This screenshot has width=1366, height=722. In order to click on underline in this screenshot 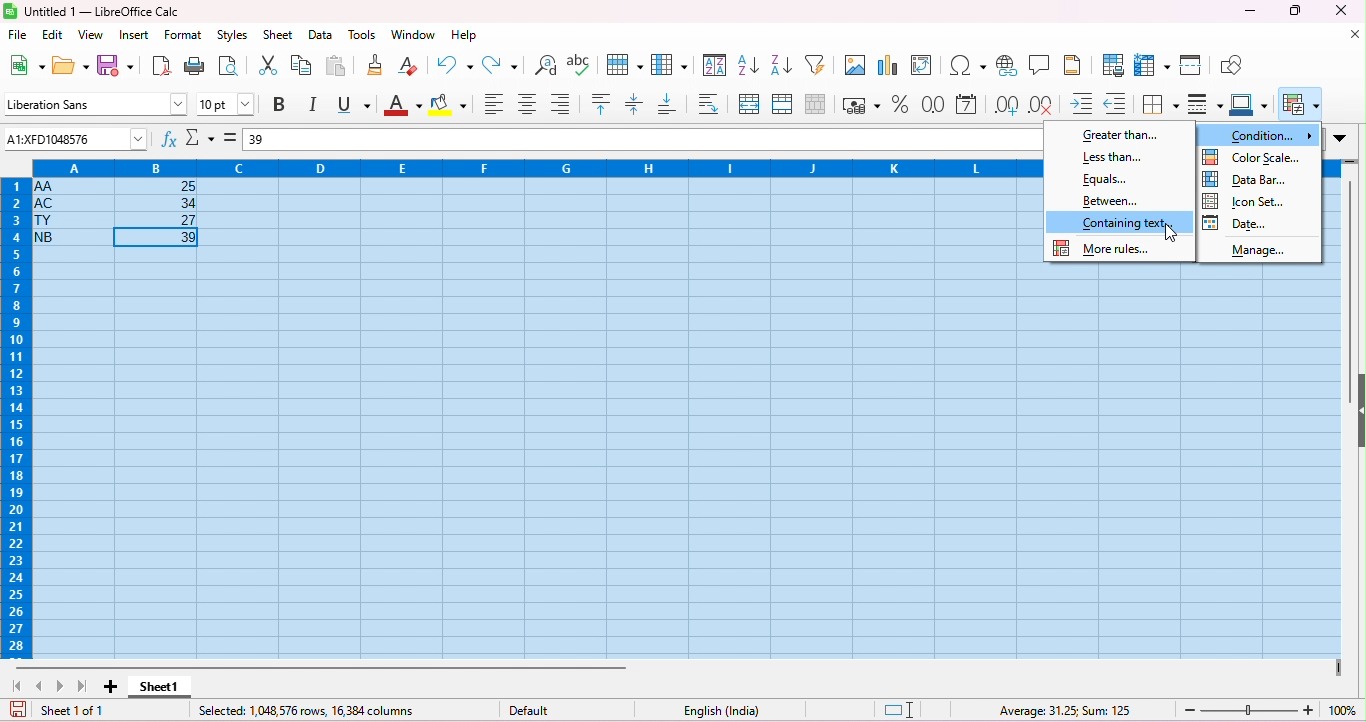, I will do `click(352, 105)`.